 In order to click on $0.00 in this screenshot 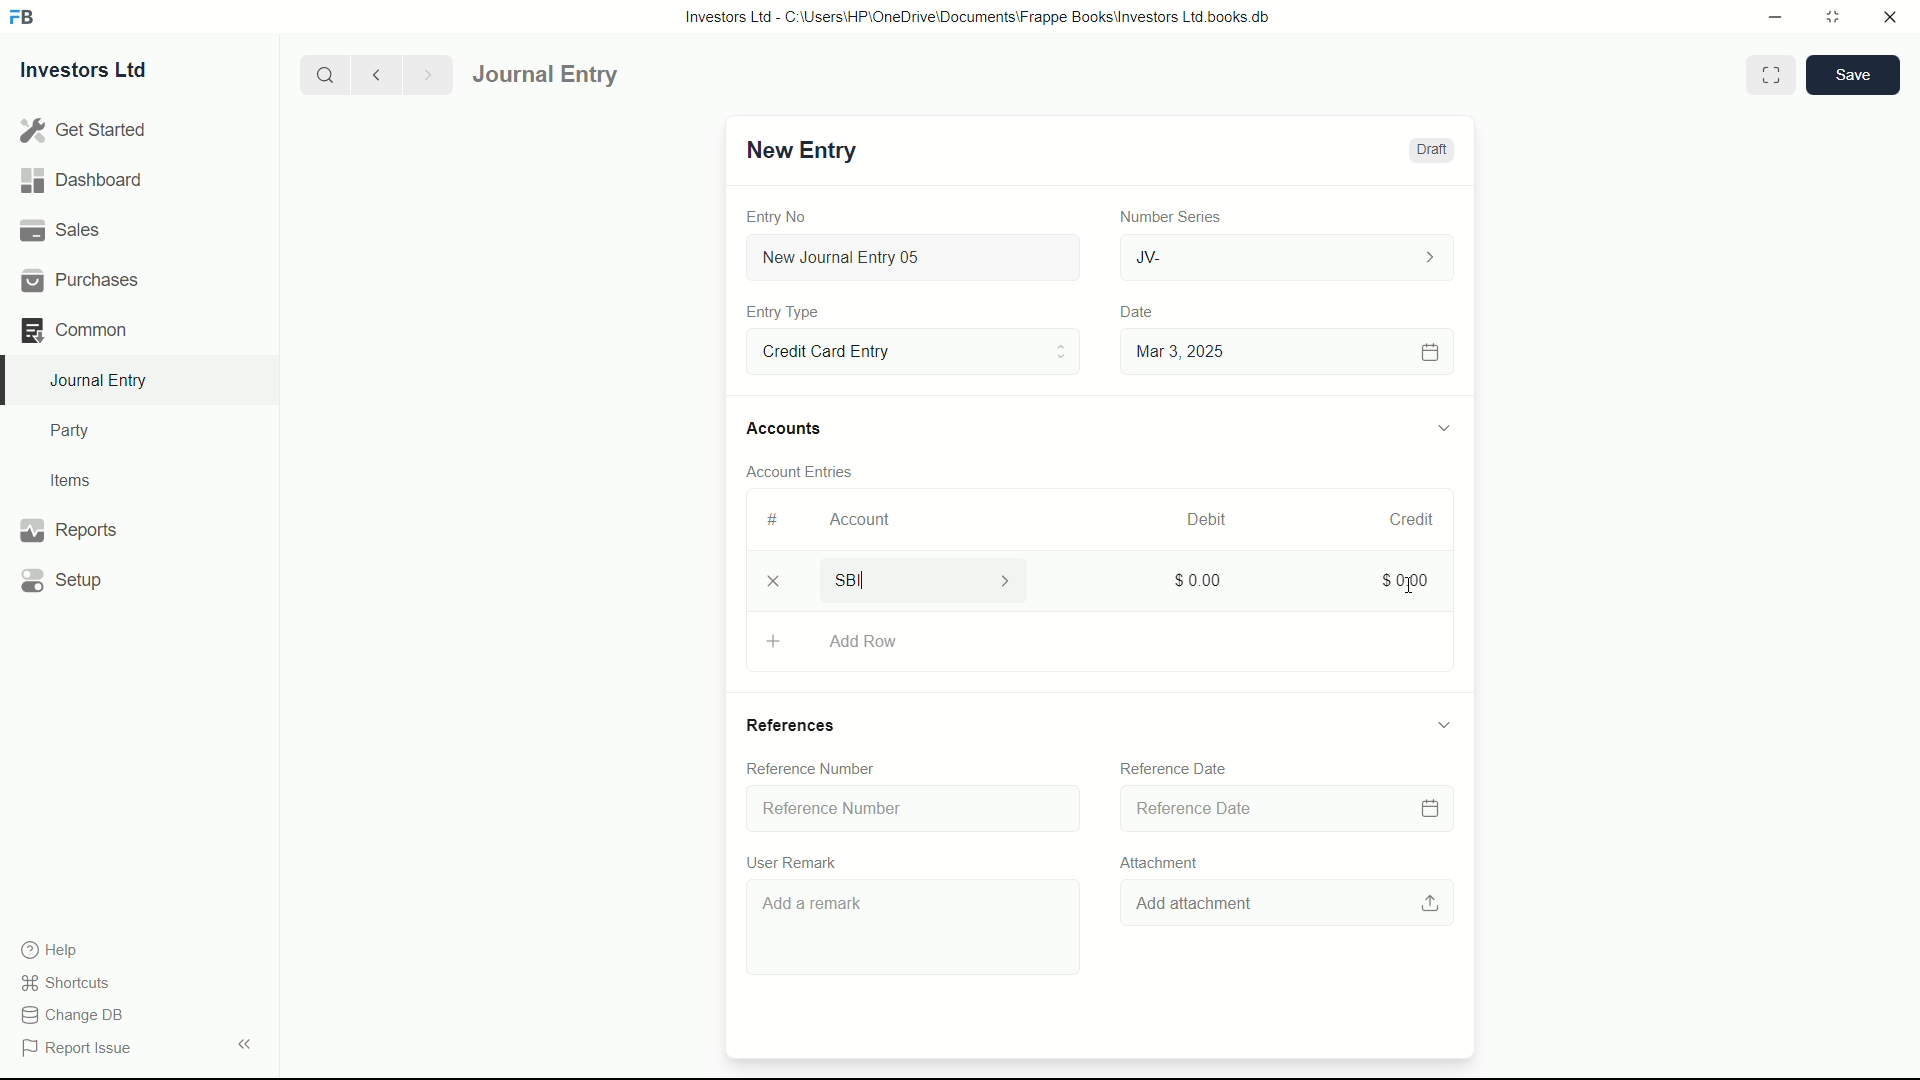, I will do `click(1193, 579)`.